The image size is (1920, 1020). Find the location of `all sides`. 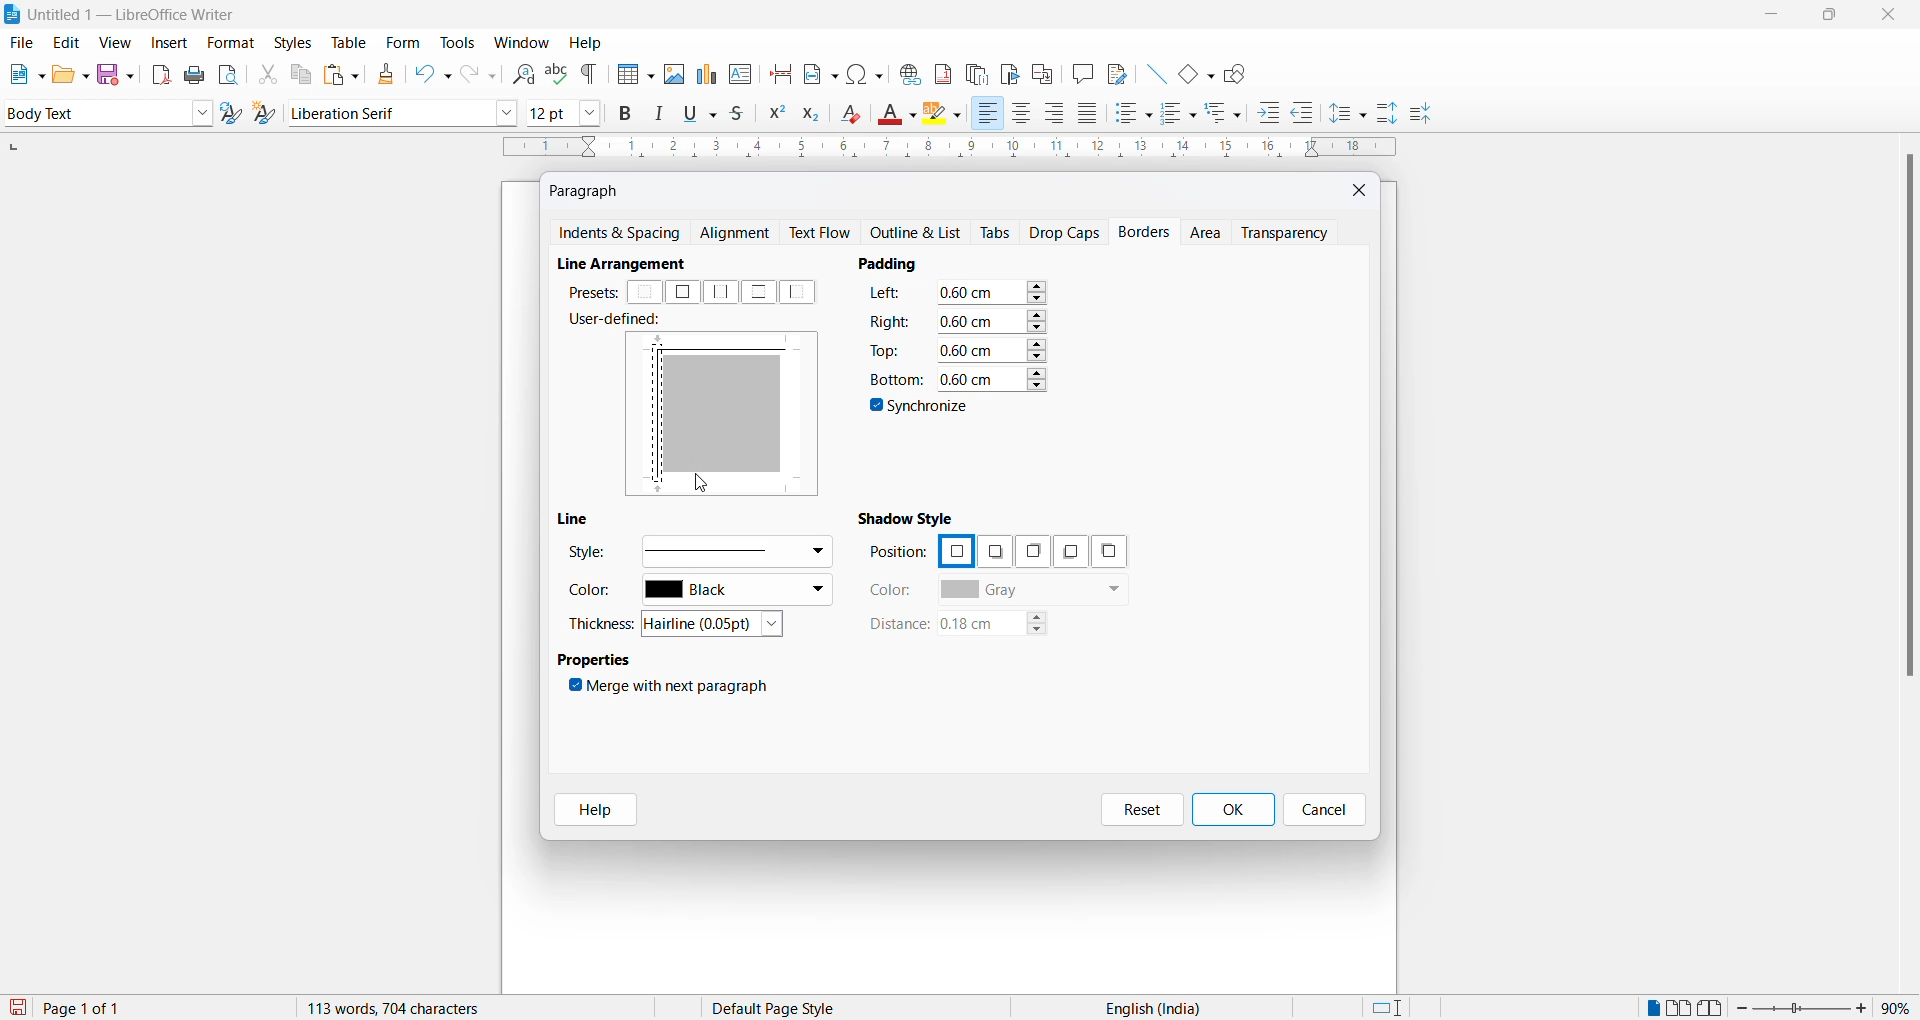

all sides is located at coordinates (682, 292).